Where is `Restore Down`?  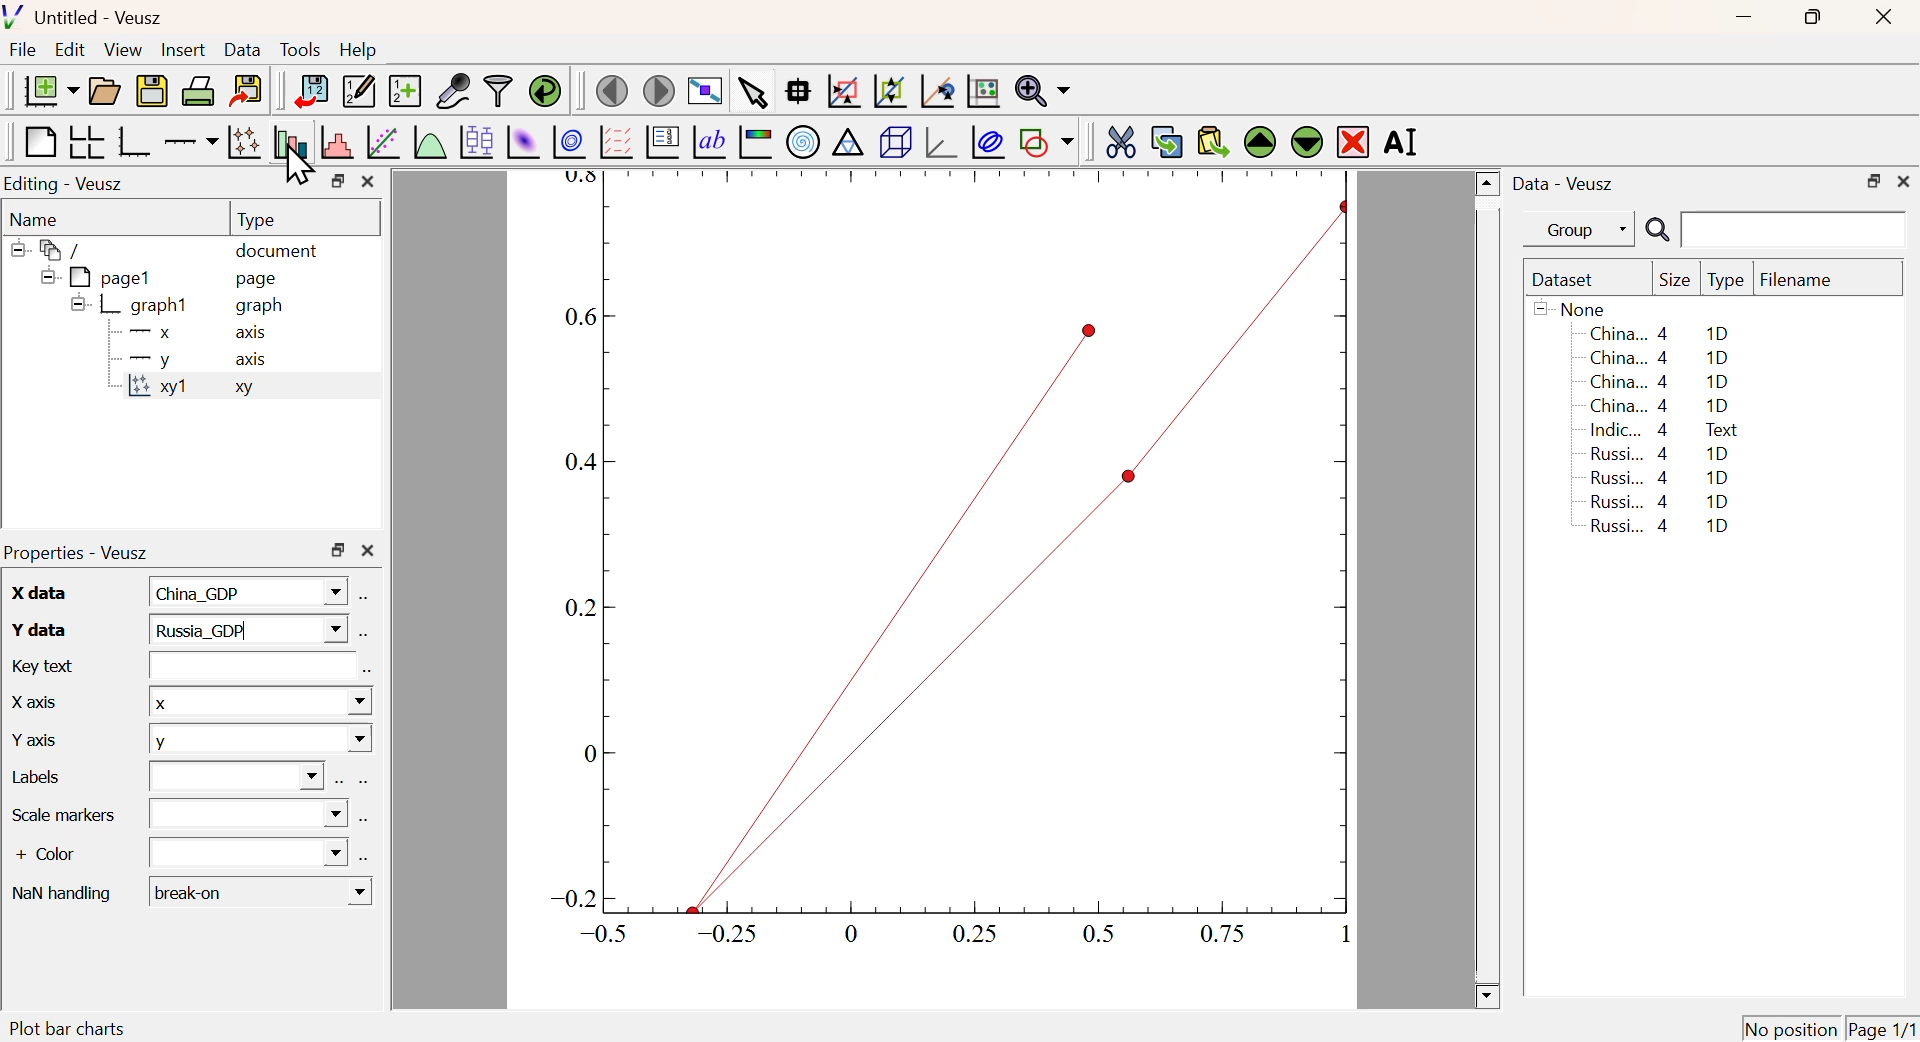
Restore Down is located at coordinates (338, 550).